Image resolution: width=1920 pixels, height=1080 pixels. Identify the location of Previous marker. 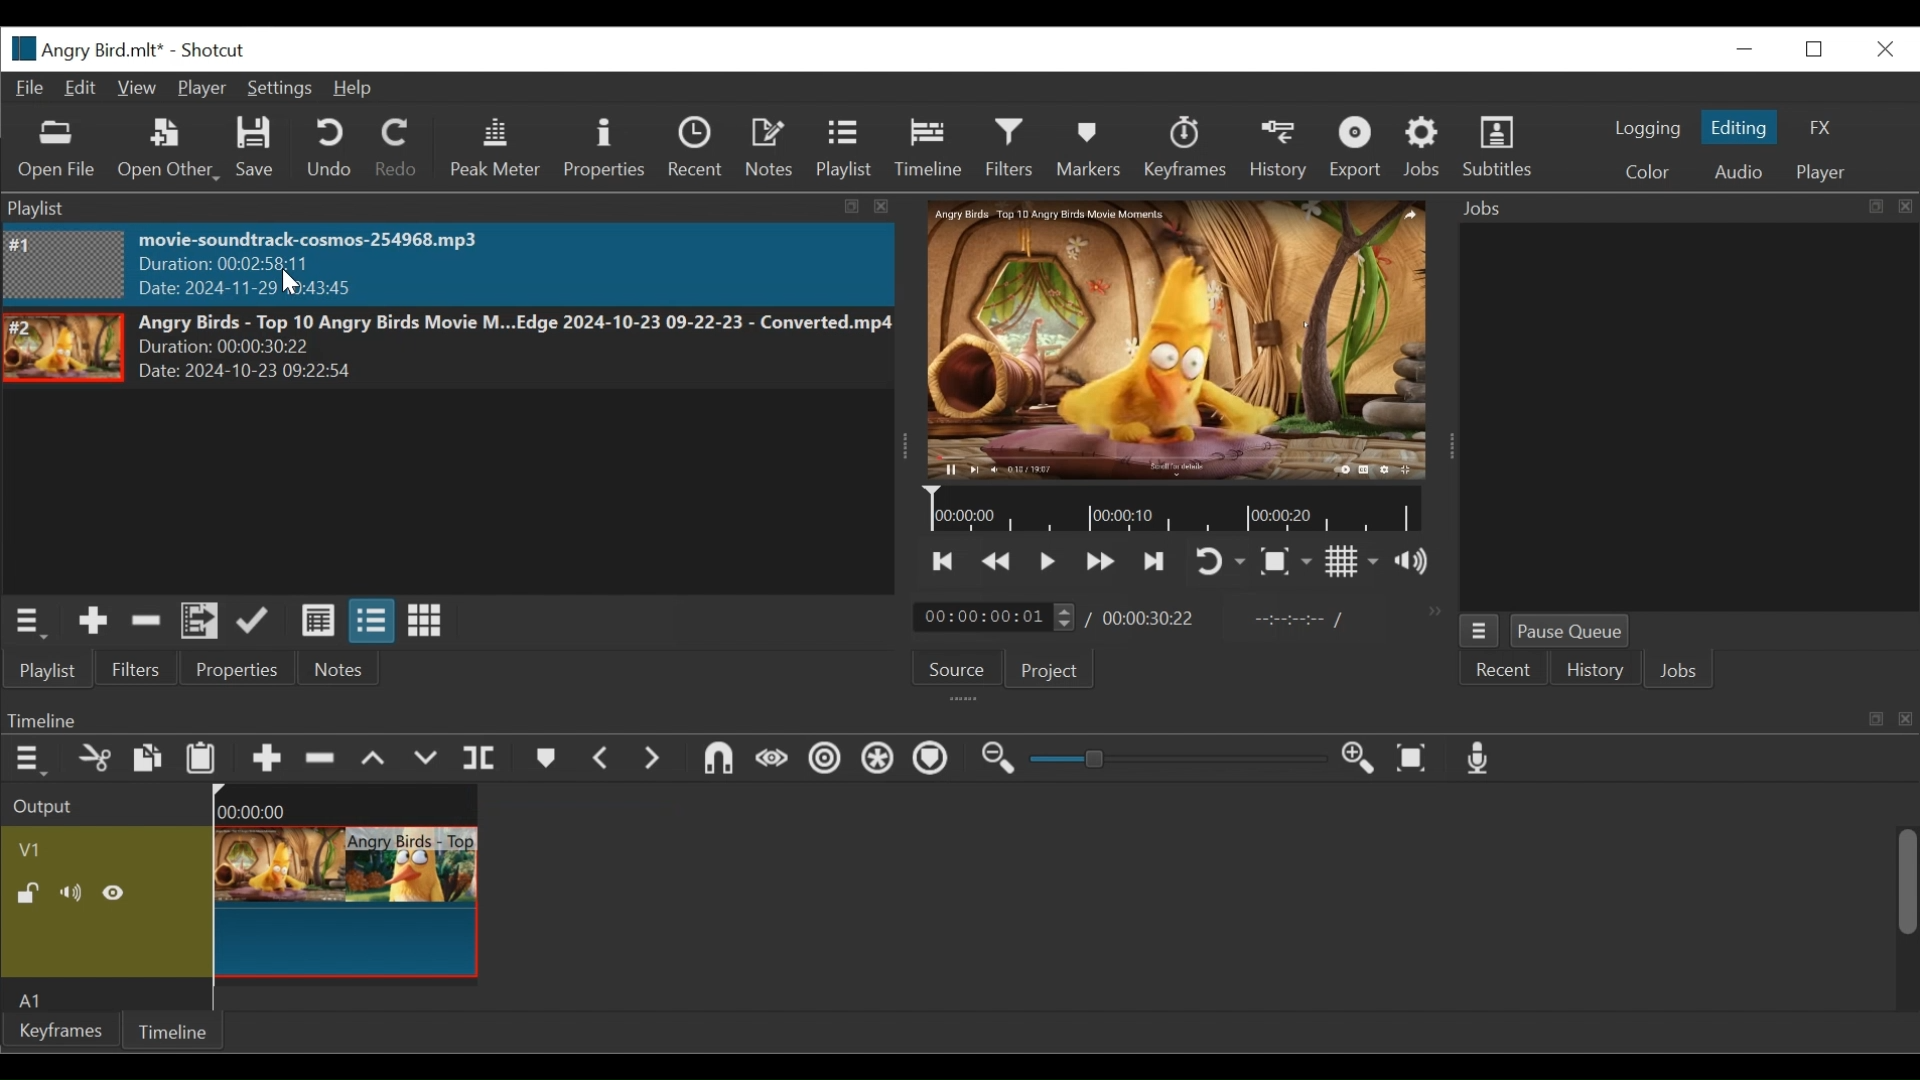
(601, 757).